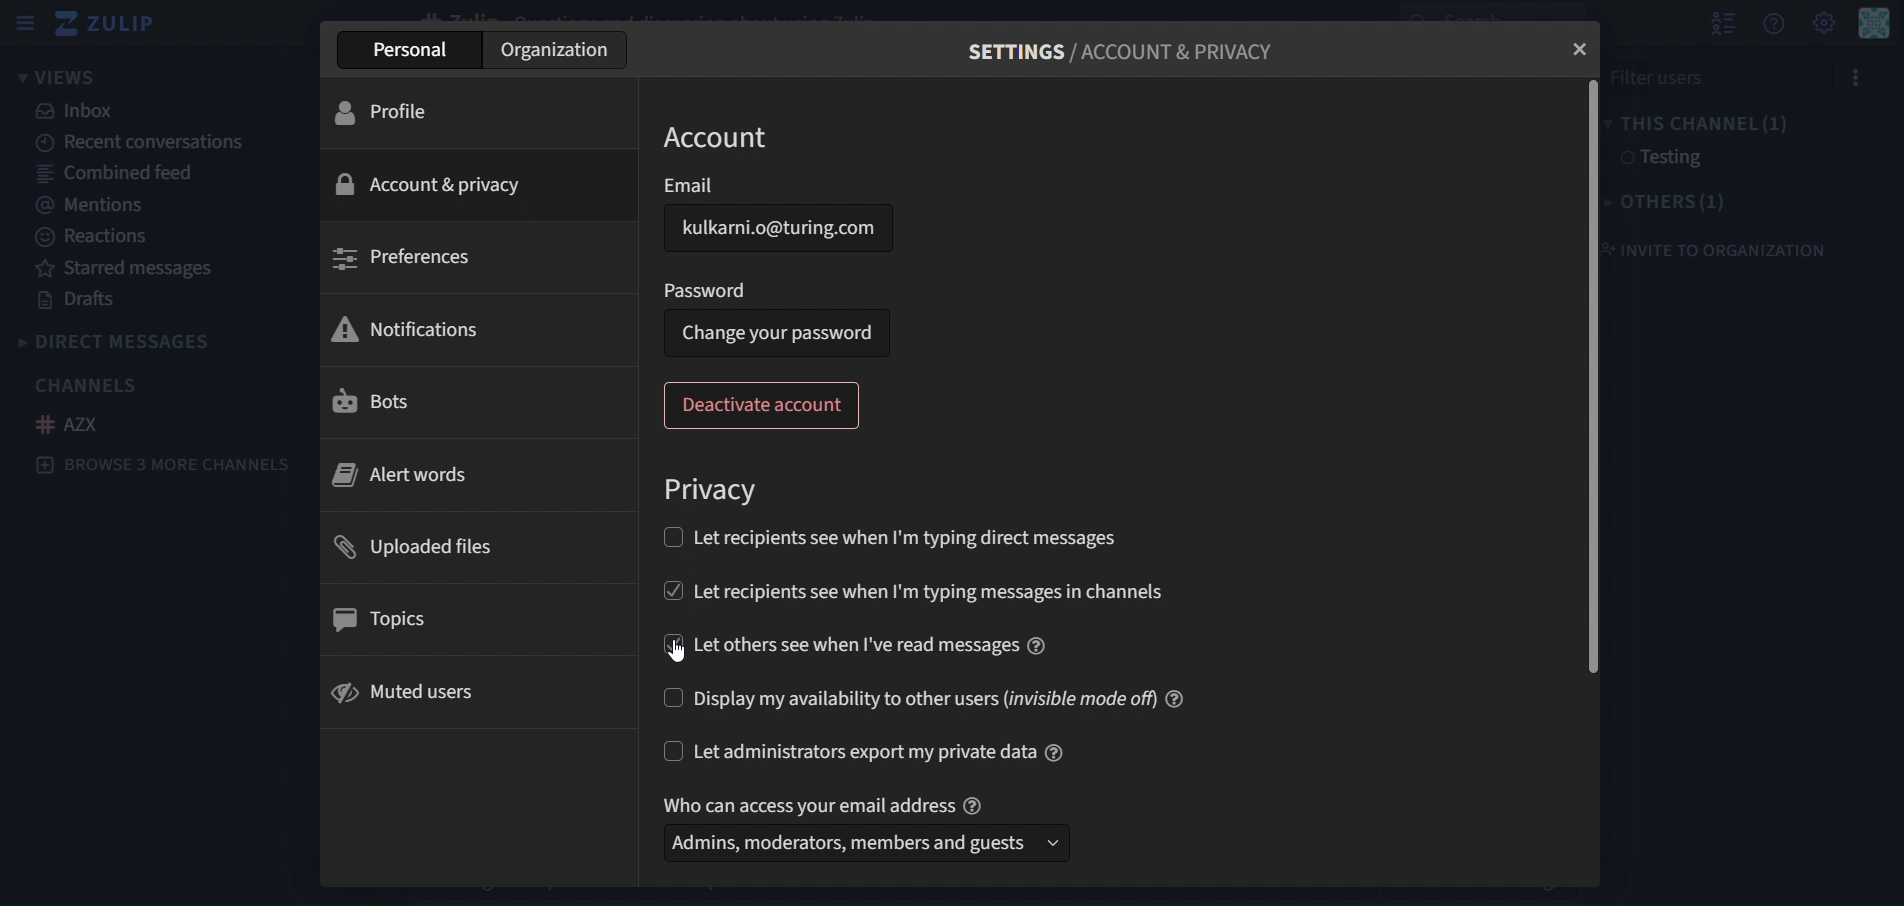 The width and height of the screenshot is (1904, 906). What do you see at coordinates (1774, 25) in the screenshot?
I see `get help` at bounding box center [1774, 25].